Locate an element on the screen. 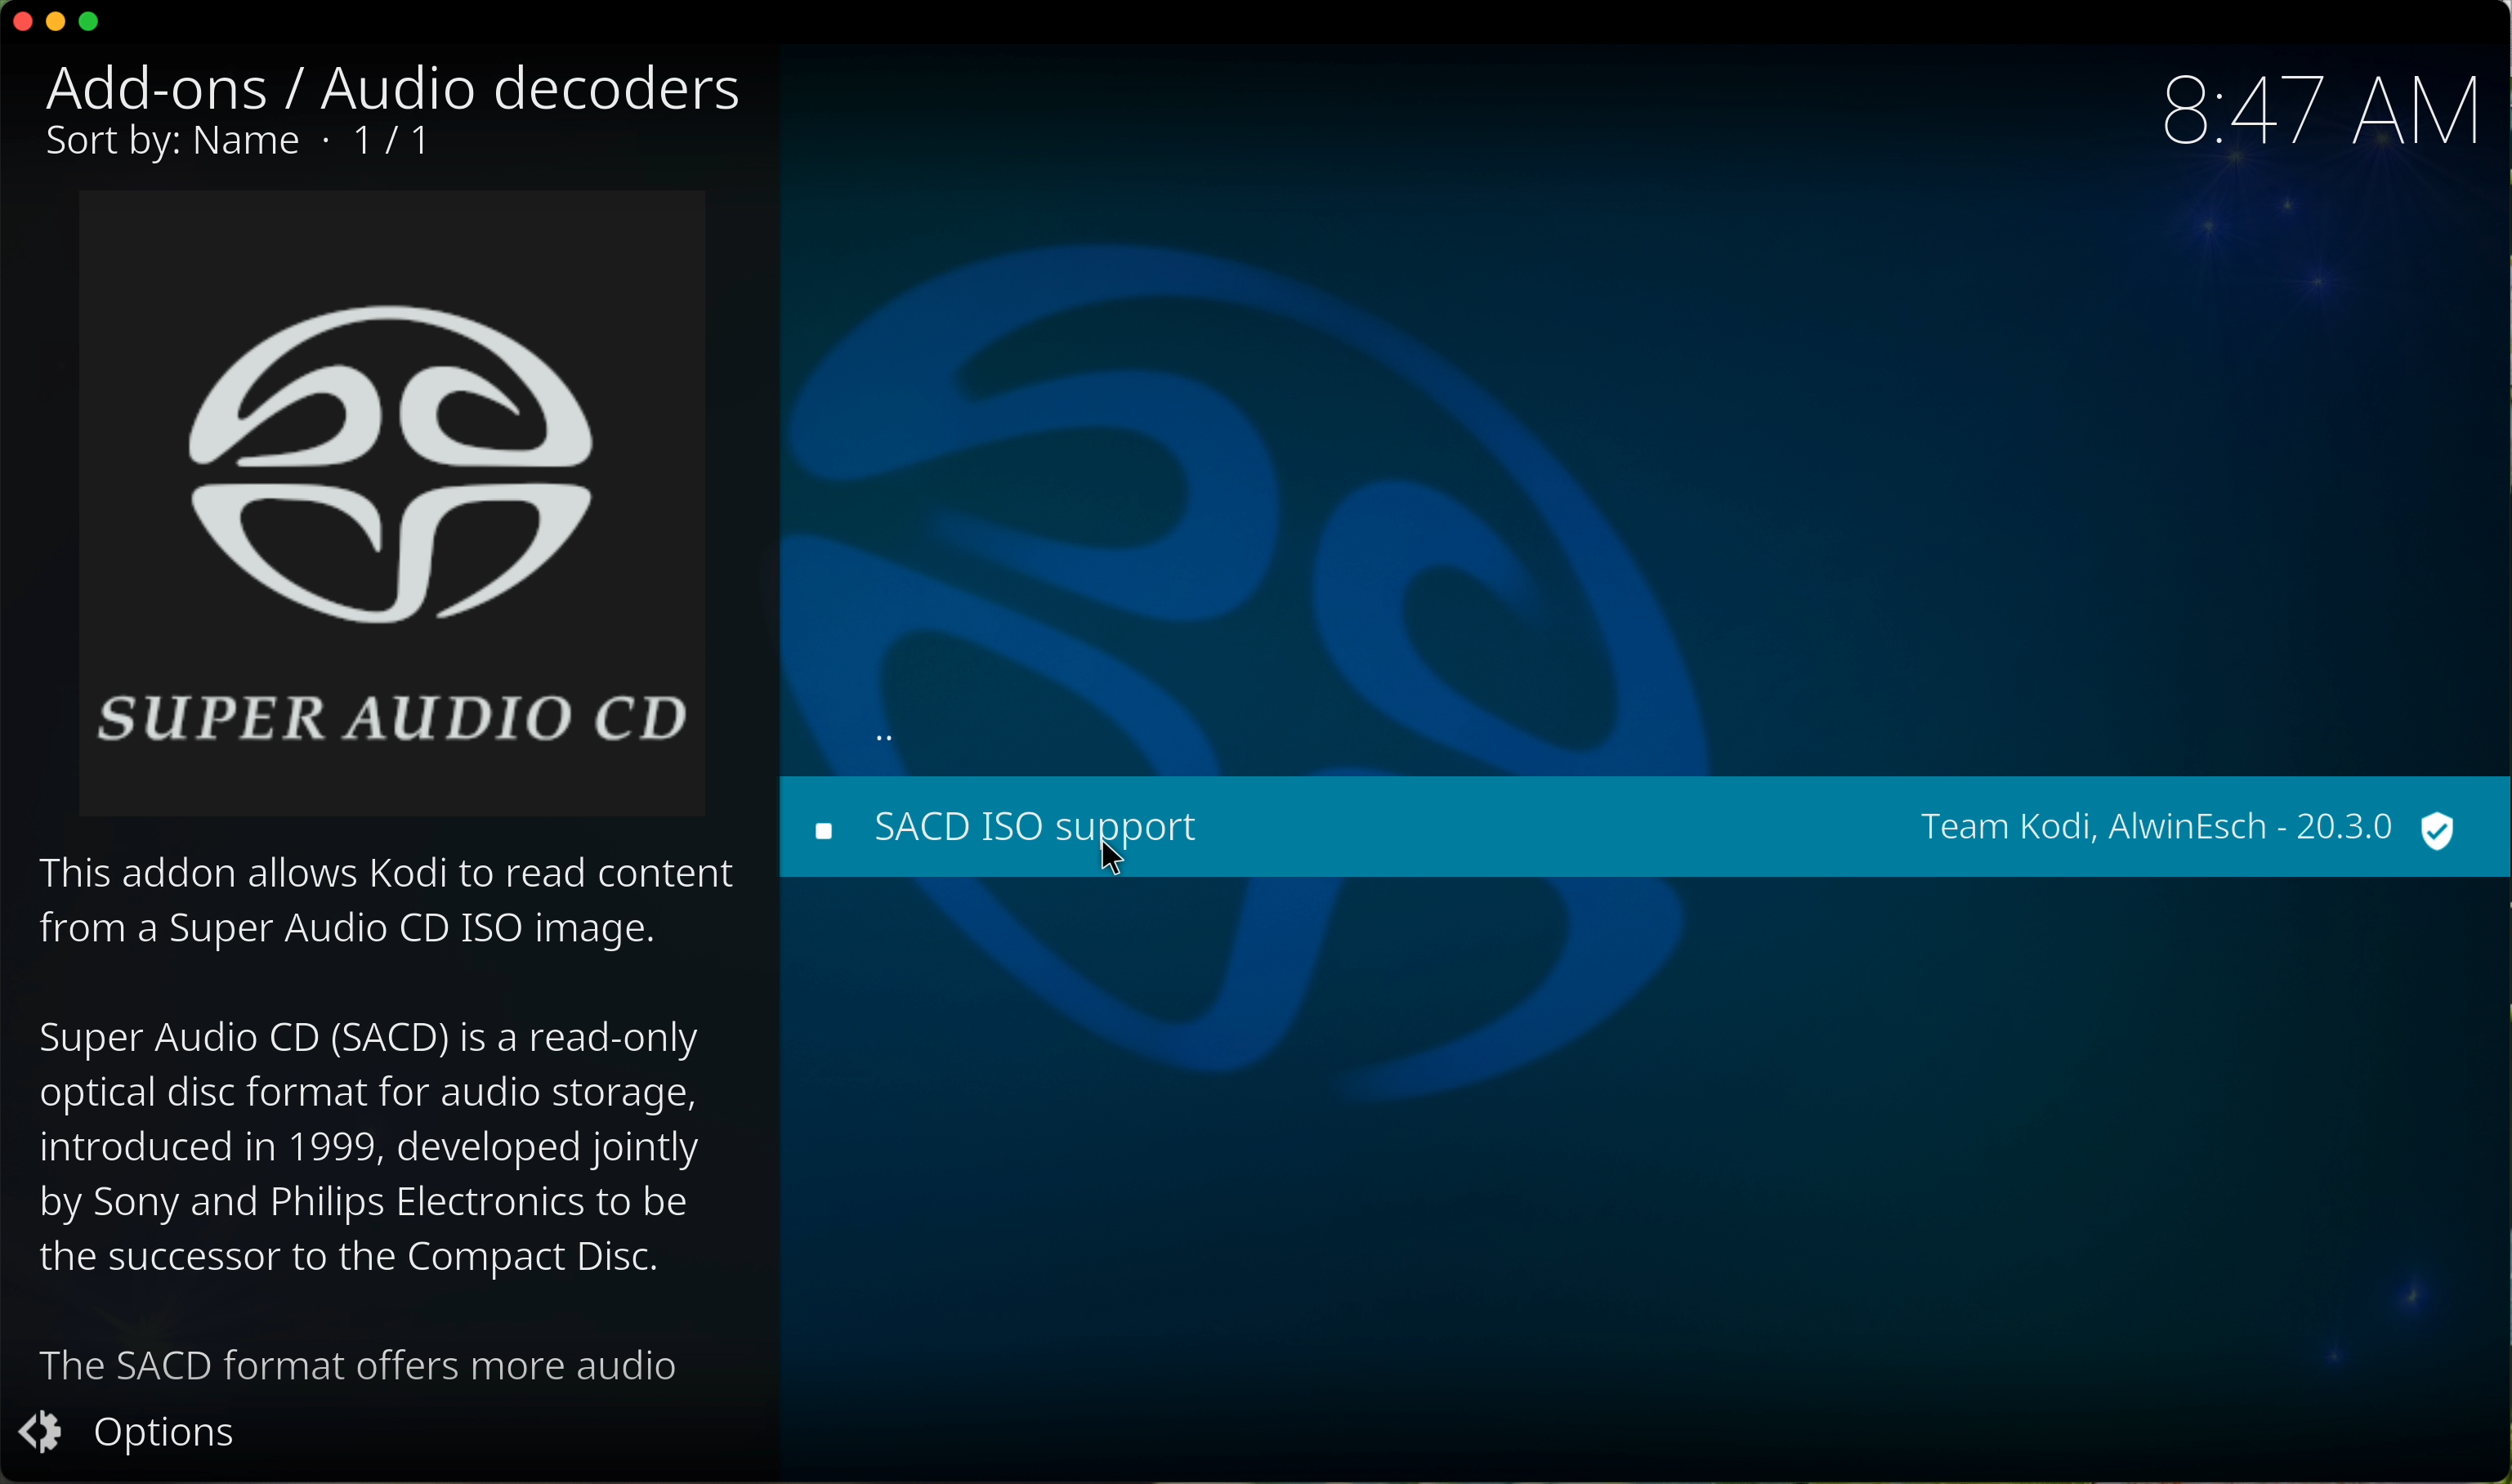 The image size is (2512, 1484). description is located at coordinates (381, 1119).